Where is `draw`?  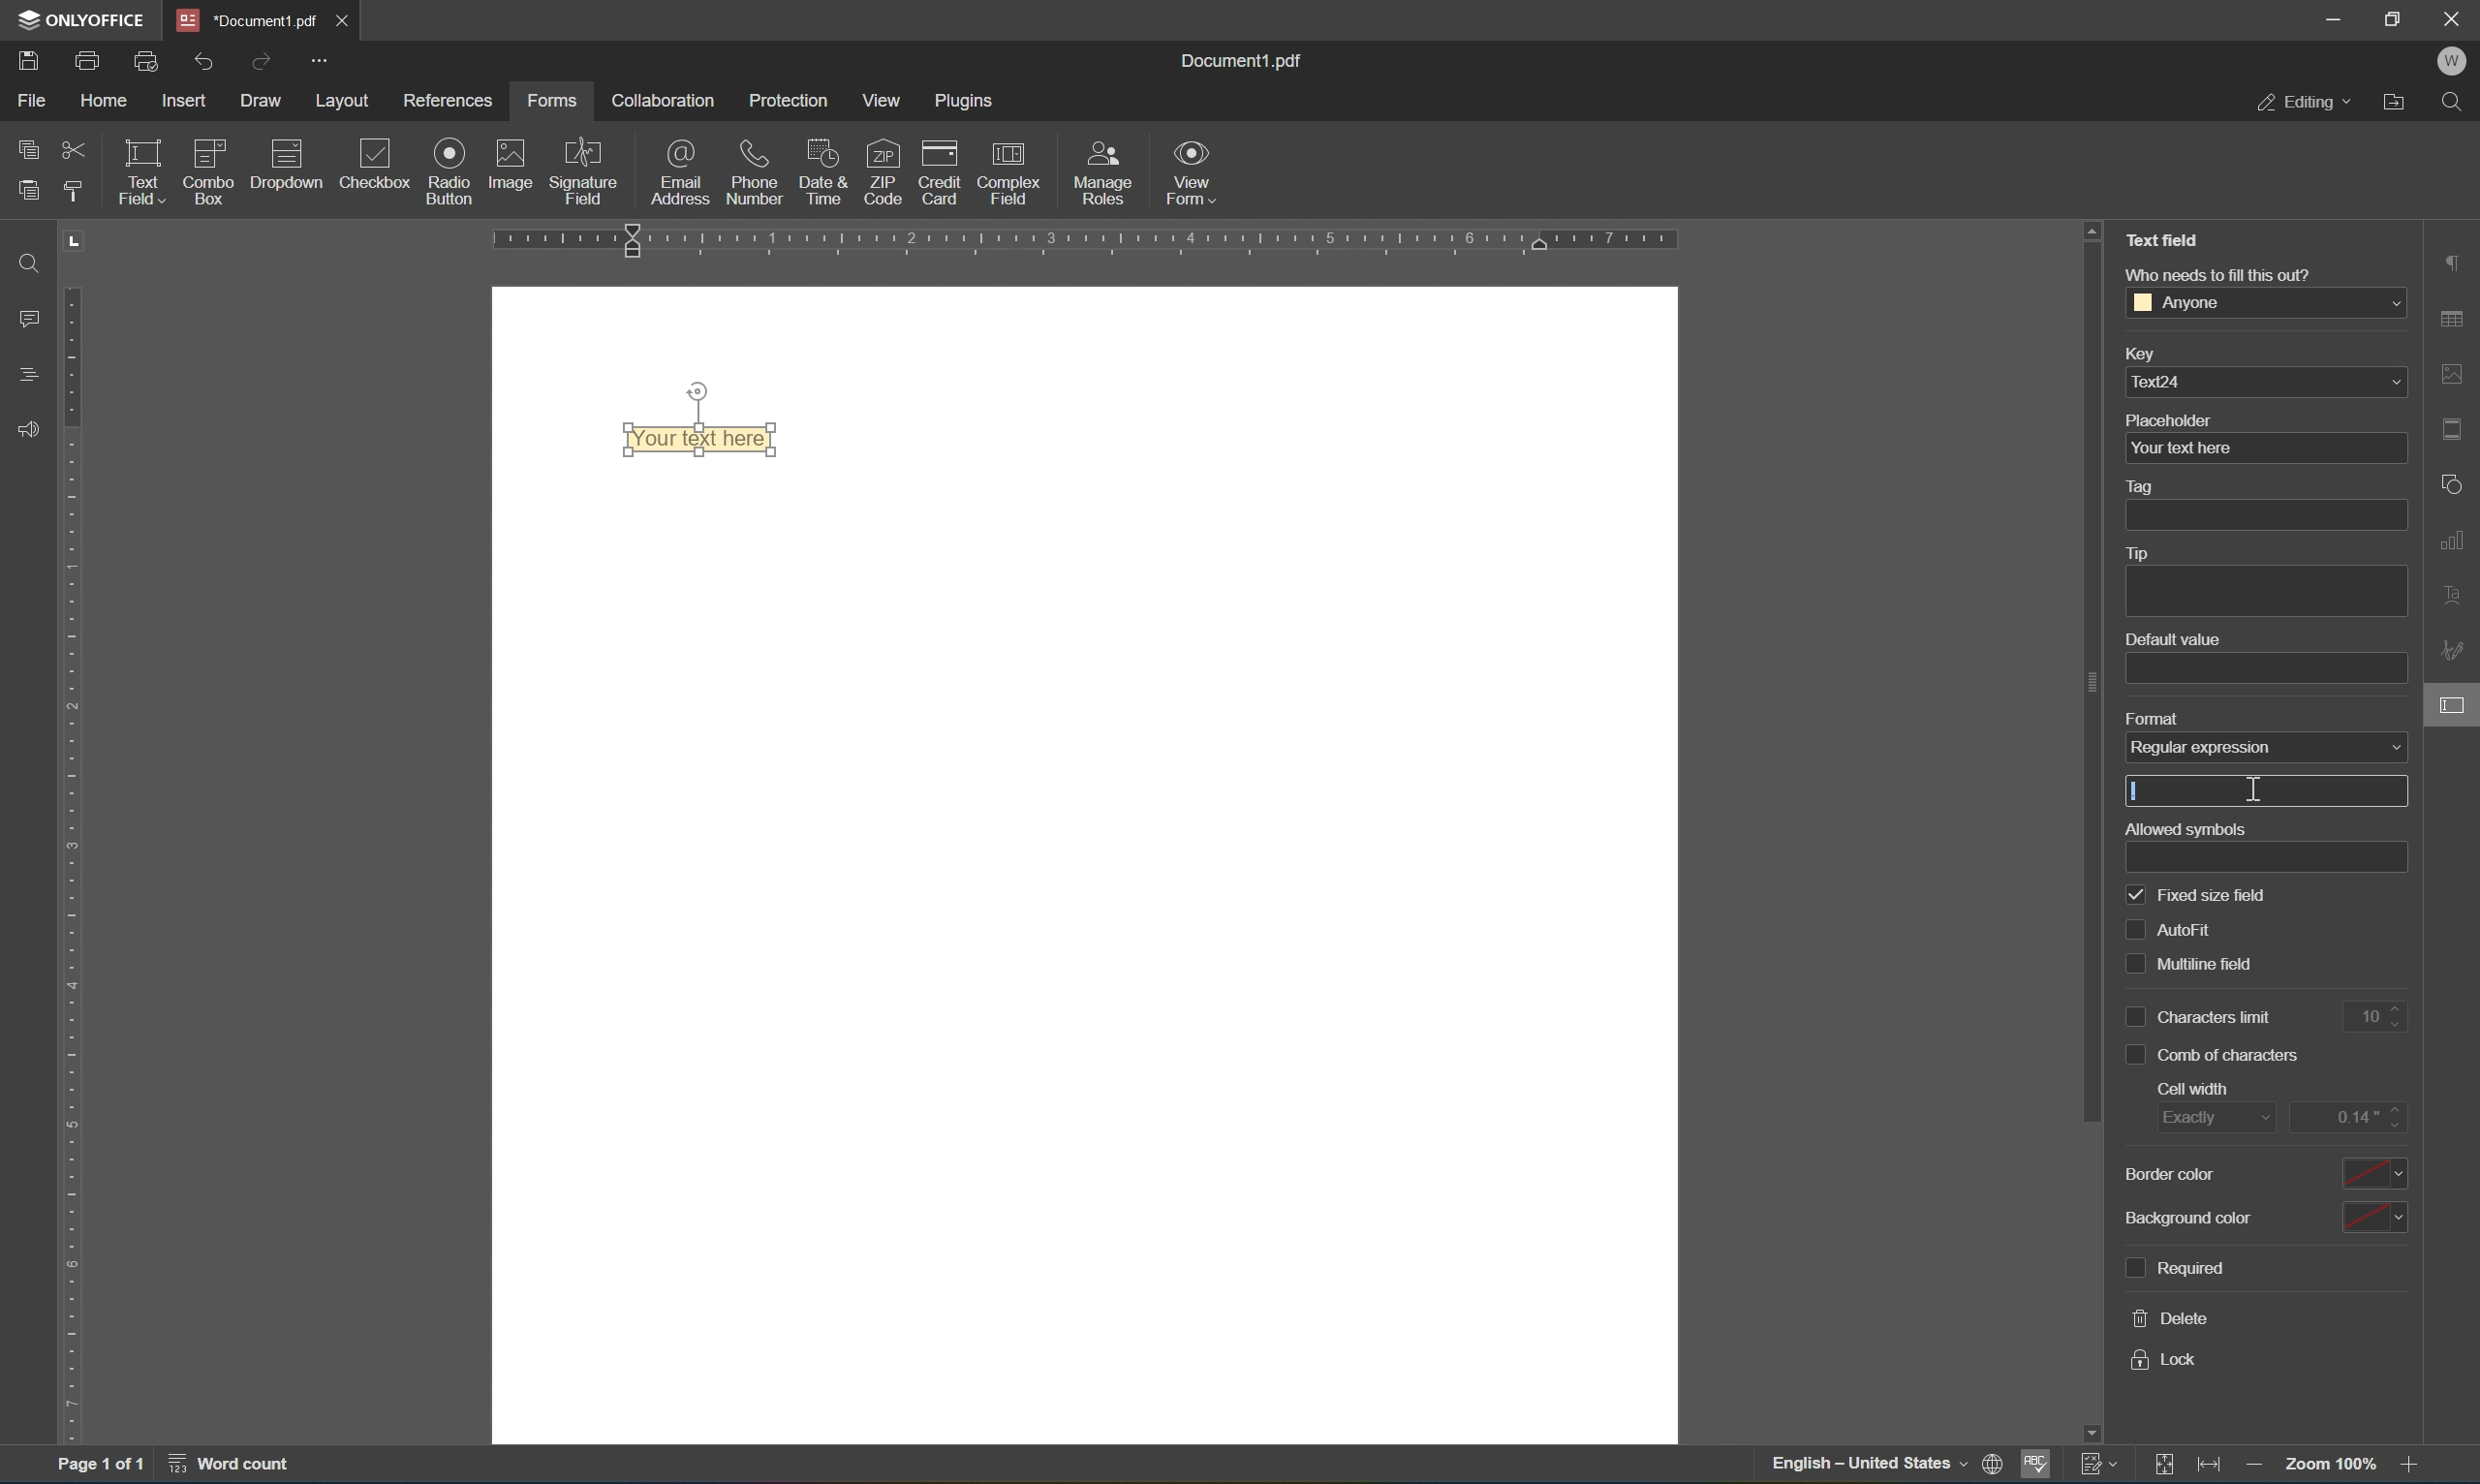 draw is located at coordinates (263, 100).